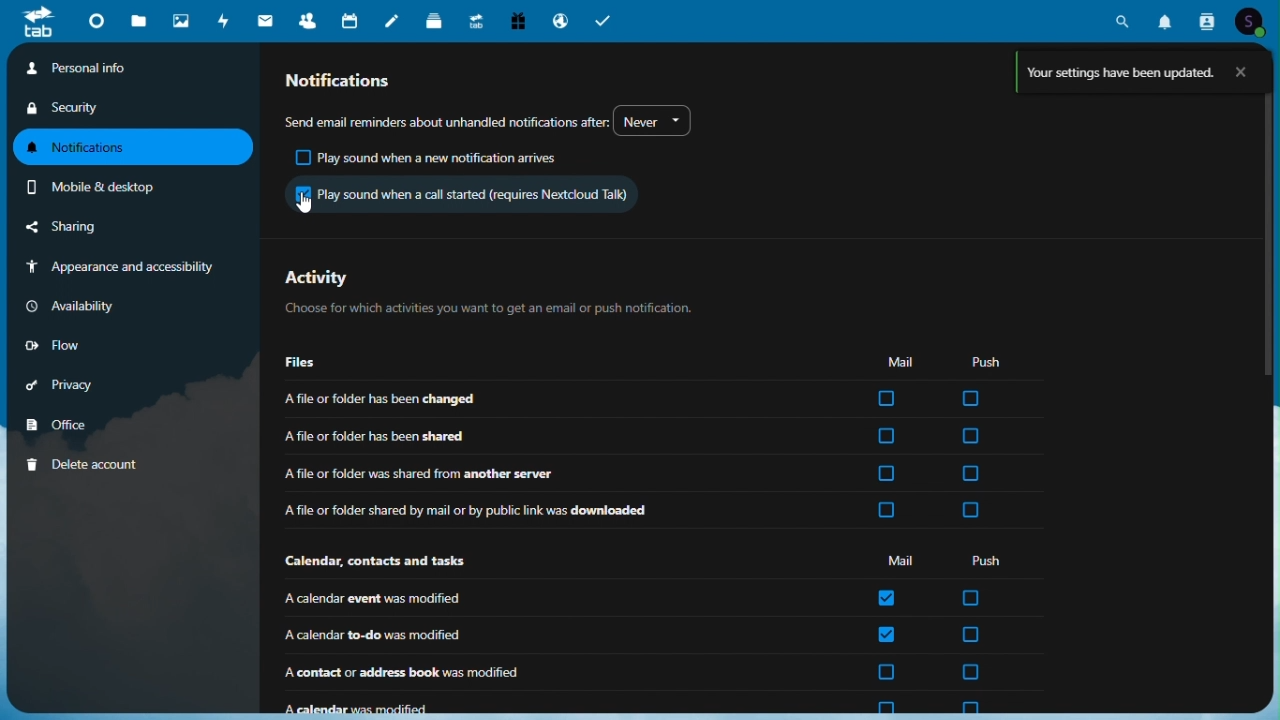 This screenshot has height=720, width=1280. I want to click on mobile and desktop, so click(116, 187).